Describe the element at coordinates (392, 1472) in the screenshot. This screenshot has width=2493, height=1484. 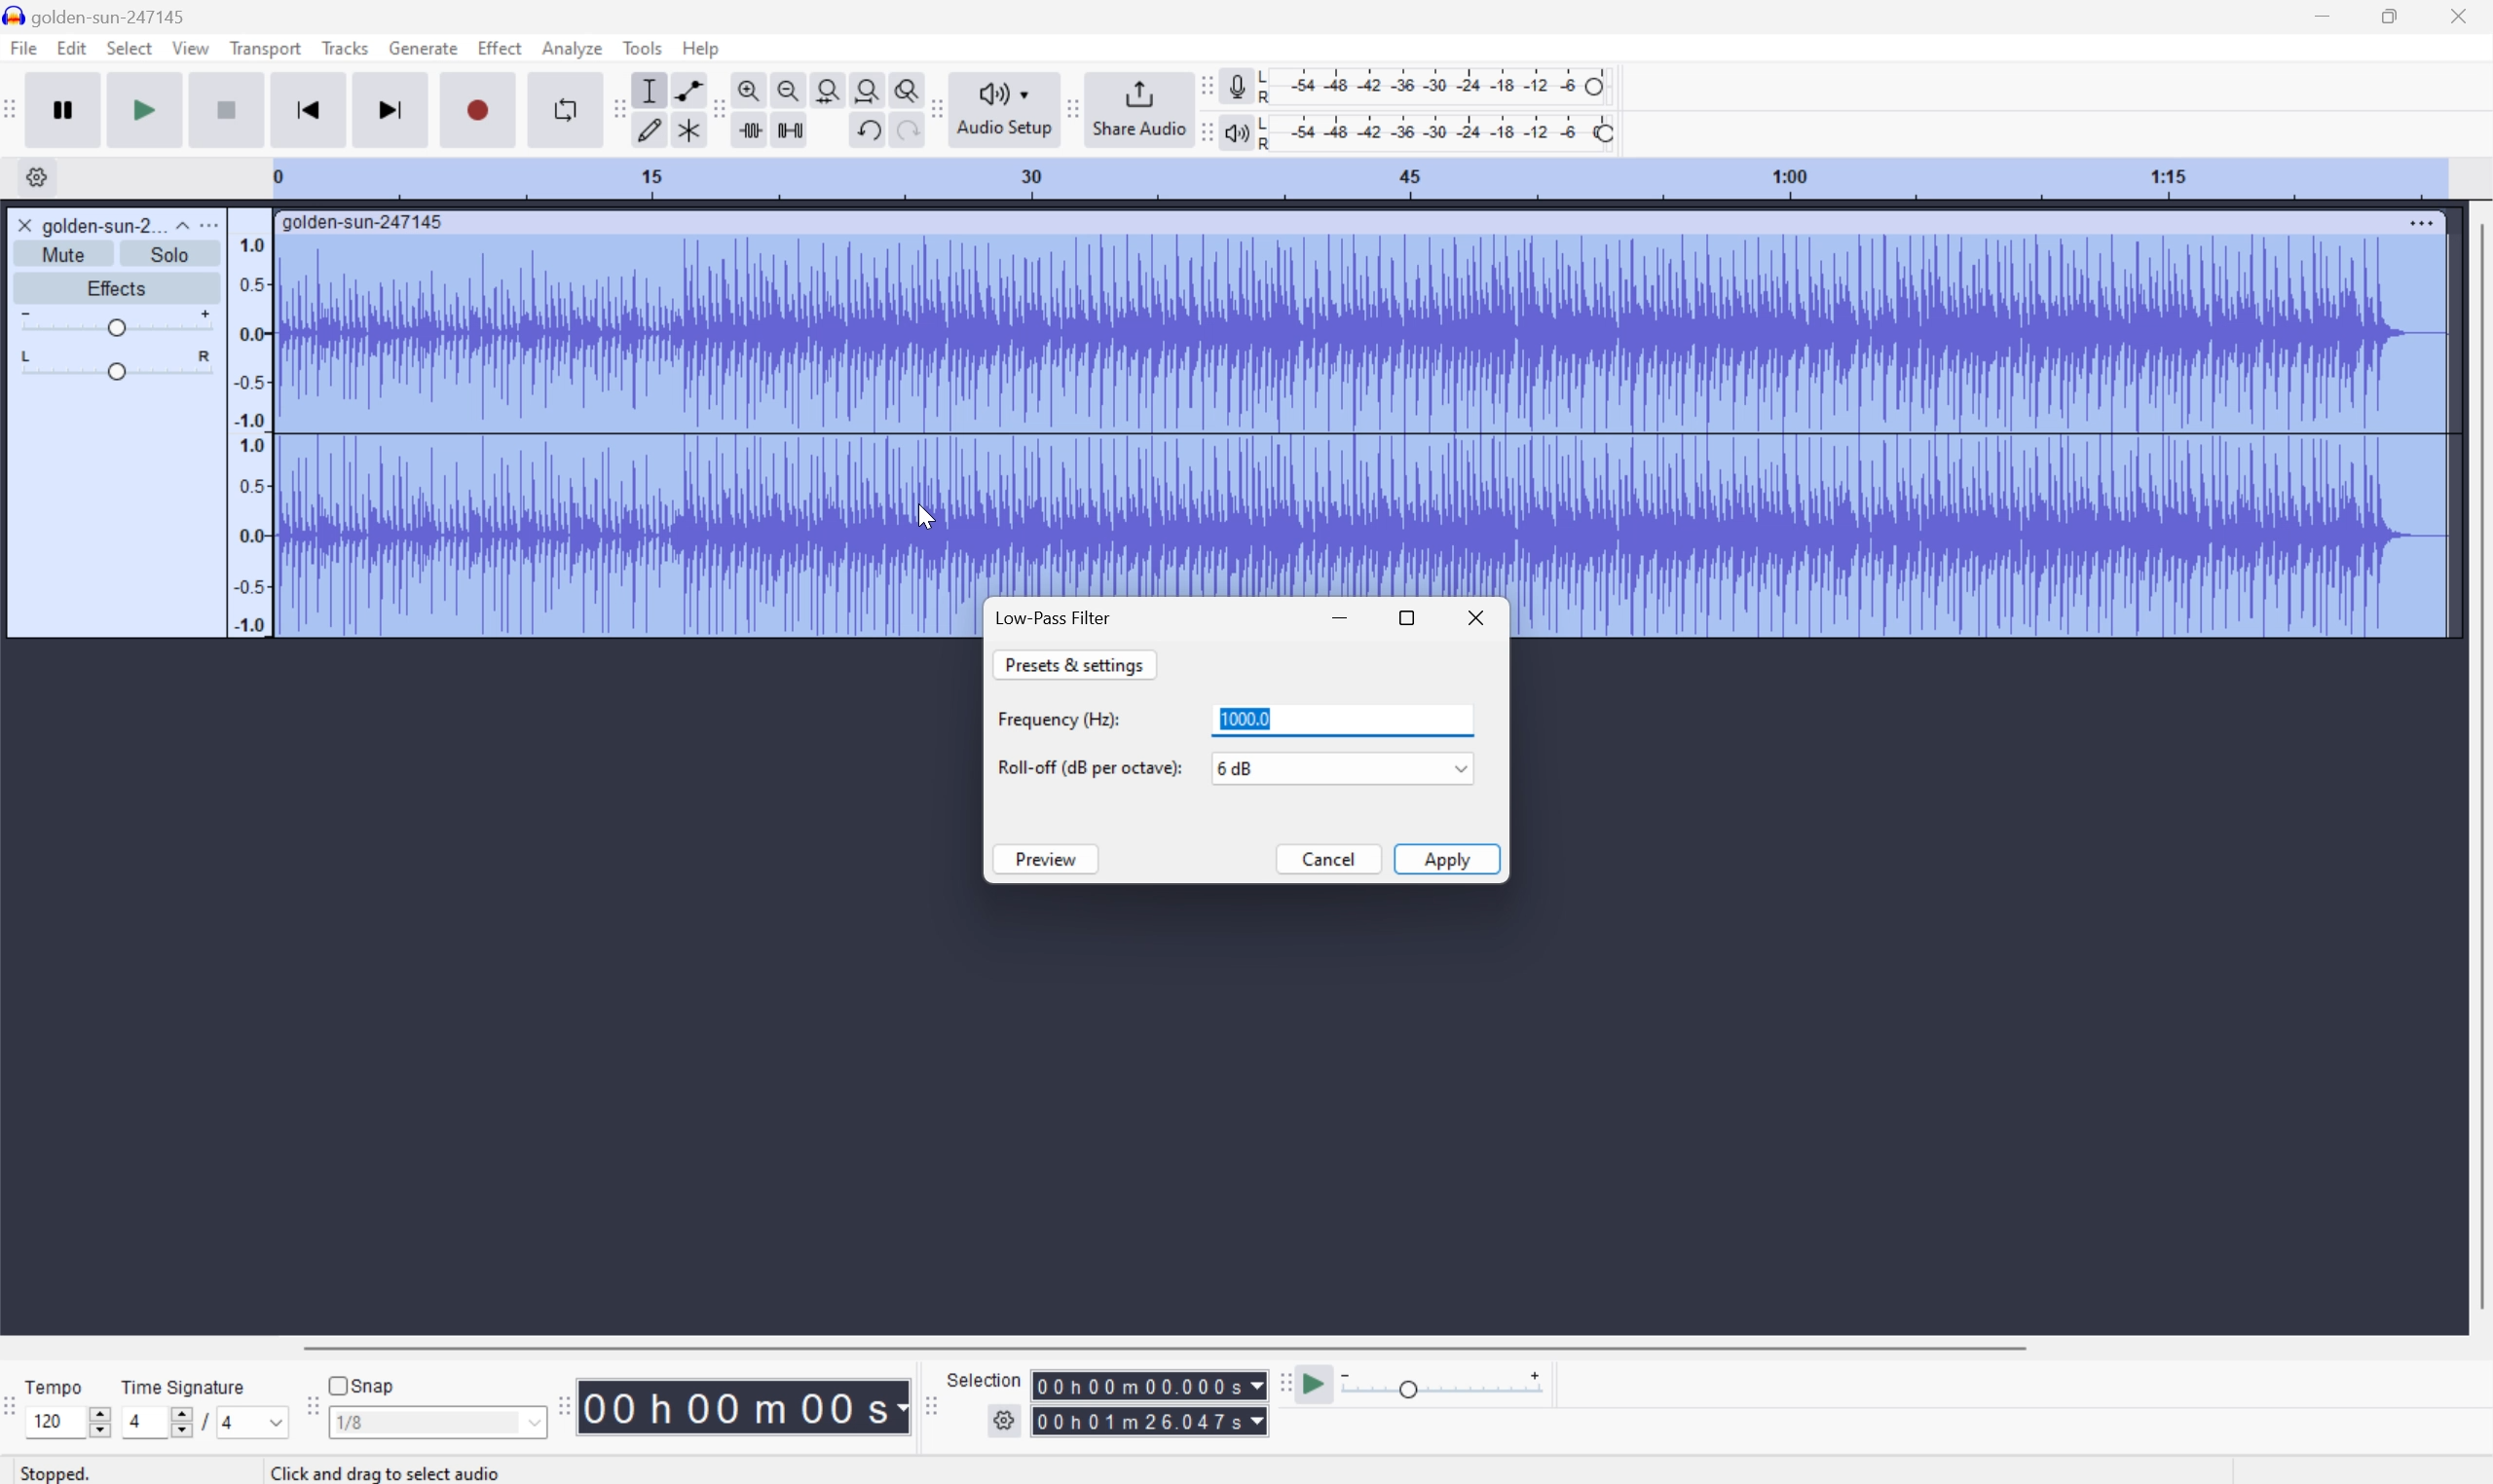
I see `` at that location.